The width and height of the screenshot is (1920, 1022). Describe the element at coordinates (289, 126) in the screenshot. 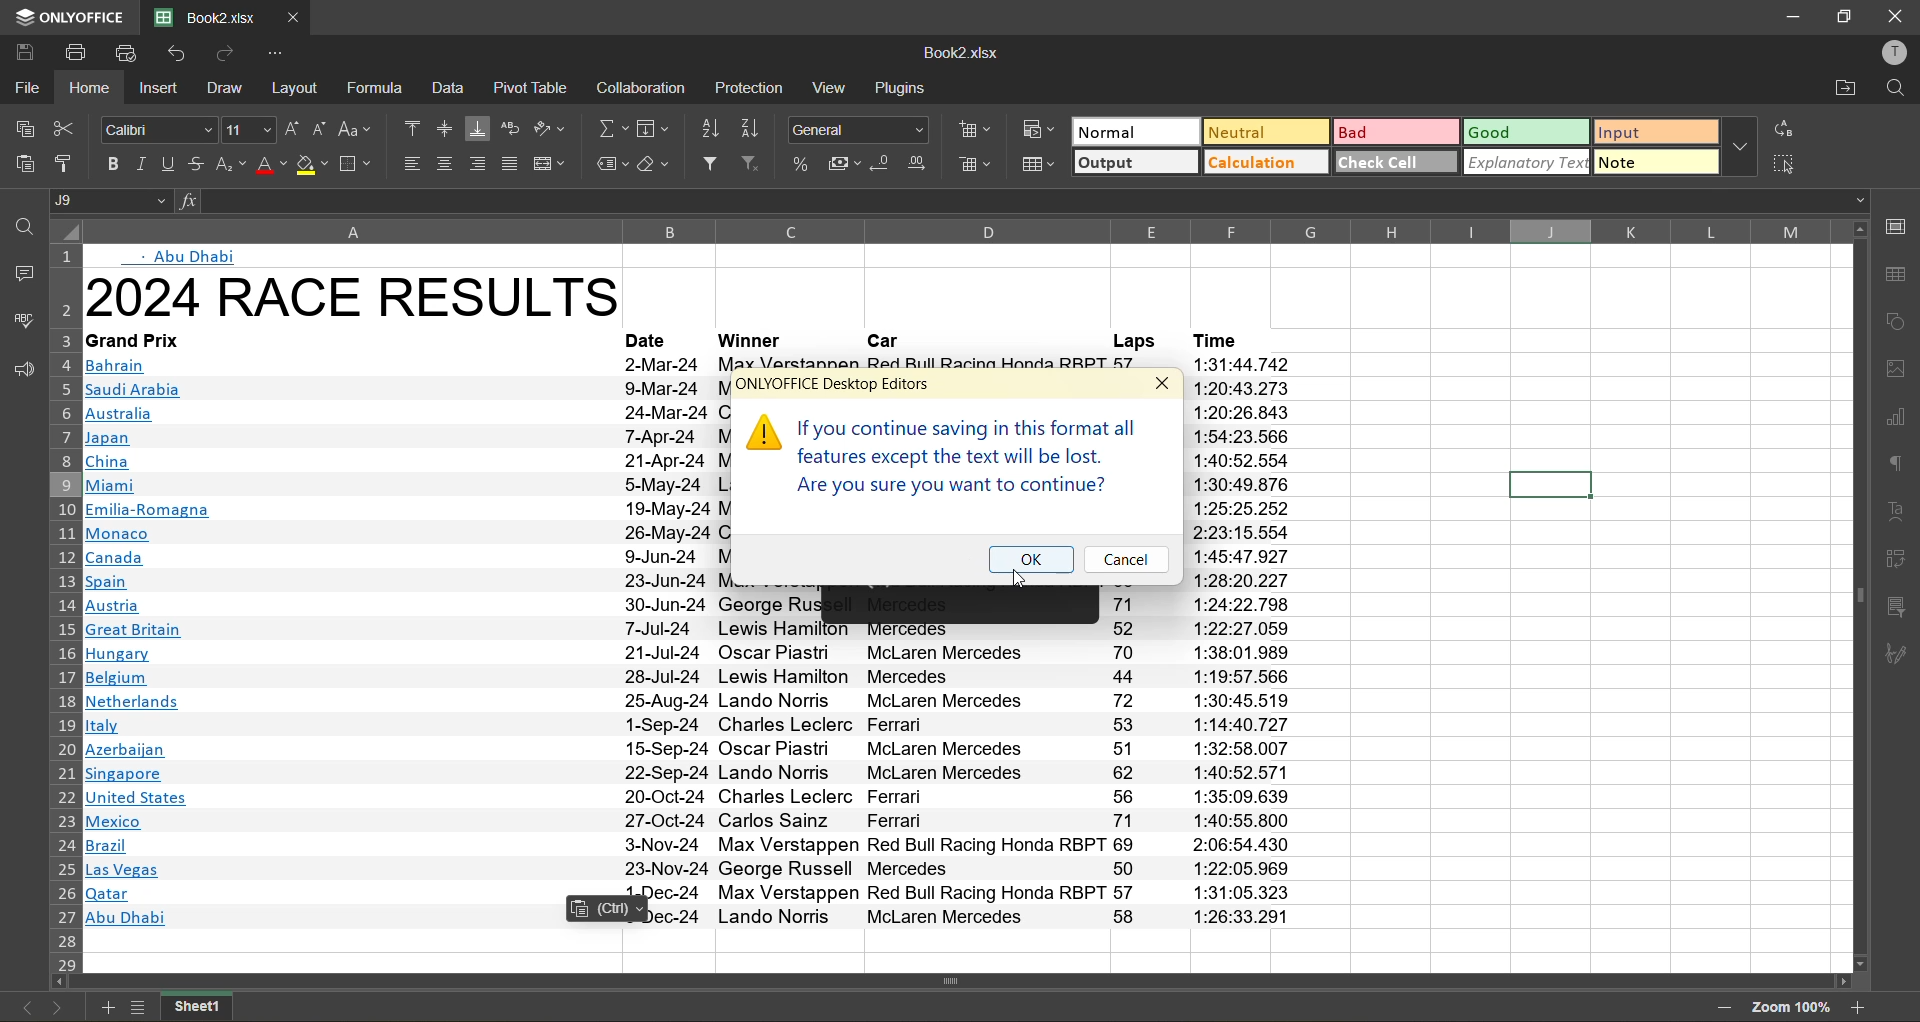

I see `increment size` at that location.